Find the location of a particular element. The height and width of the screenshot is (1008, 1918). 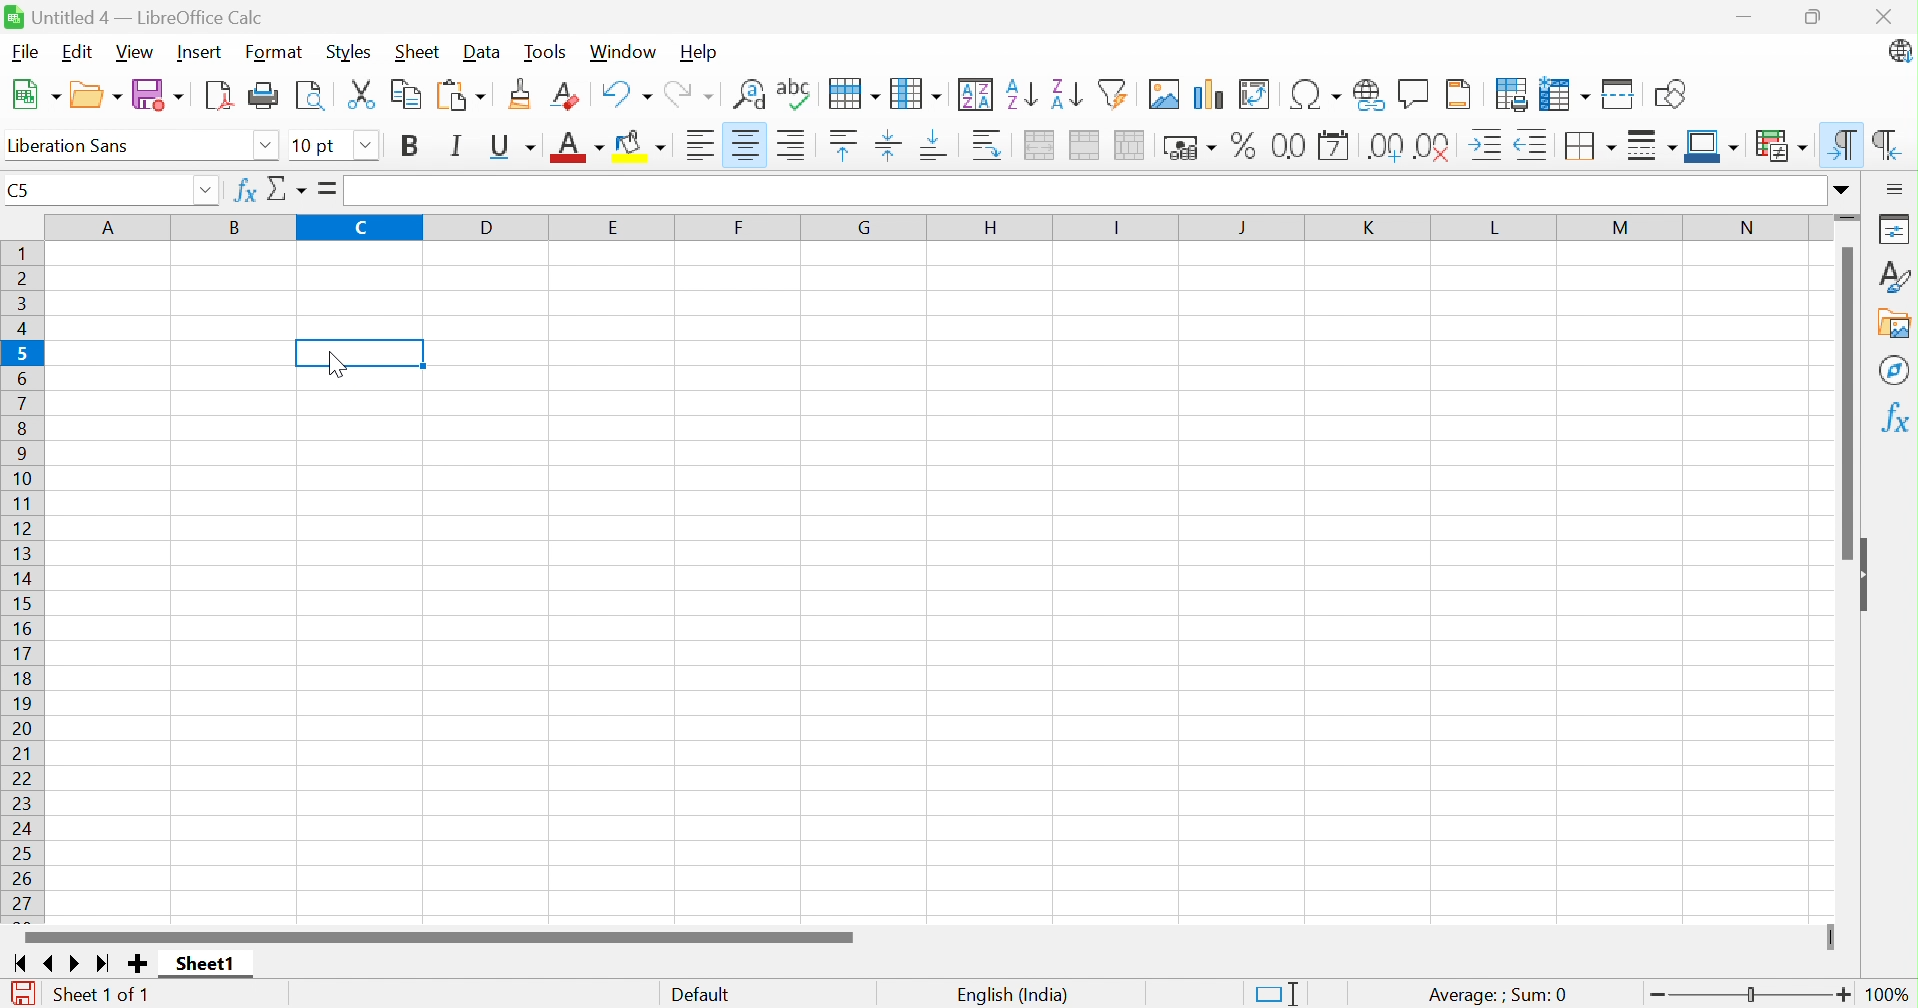

Drop Down is located at coordinates (264, 145).